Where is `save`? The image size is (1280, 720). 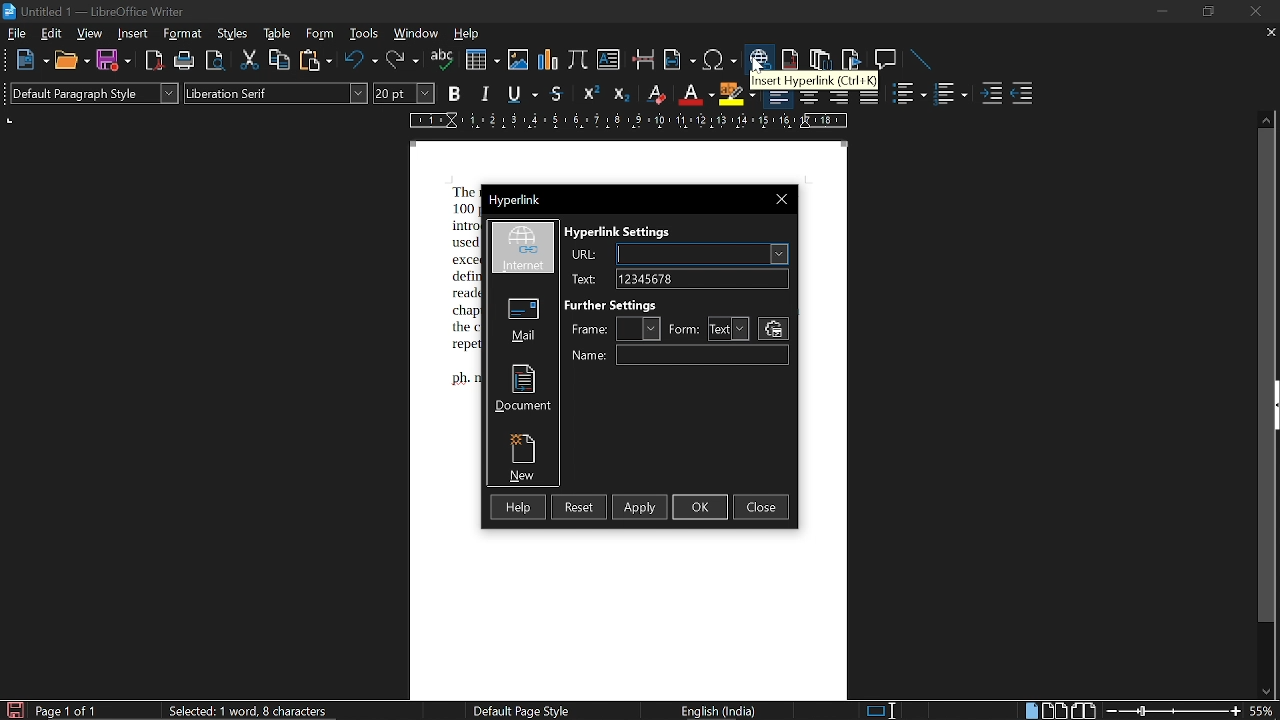
save is located at coordinates (14, 710).